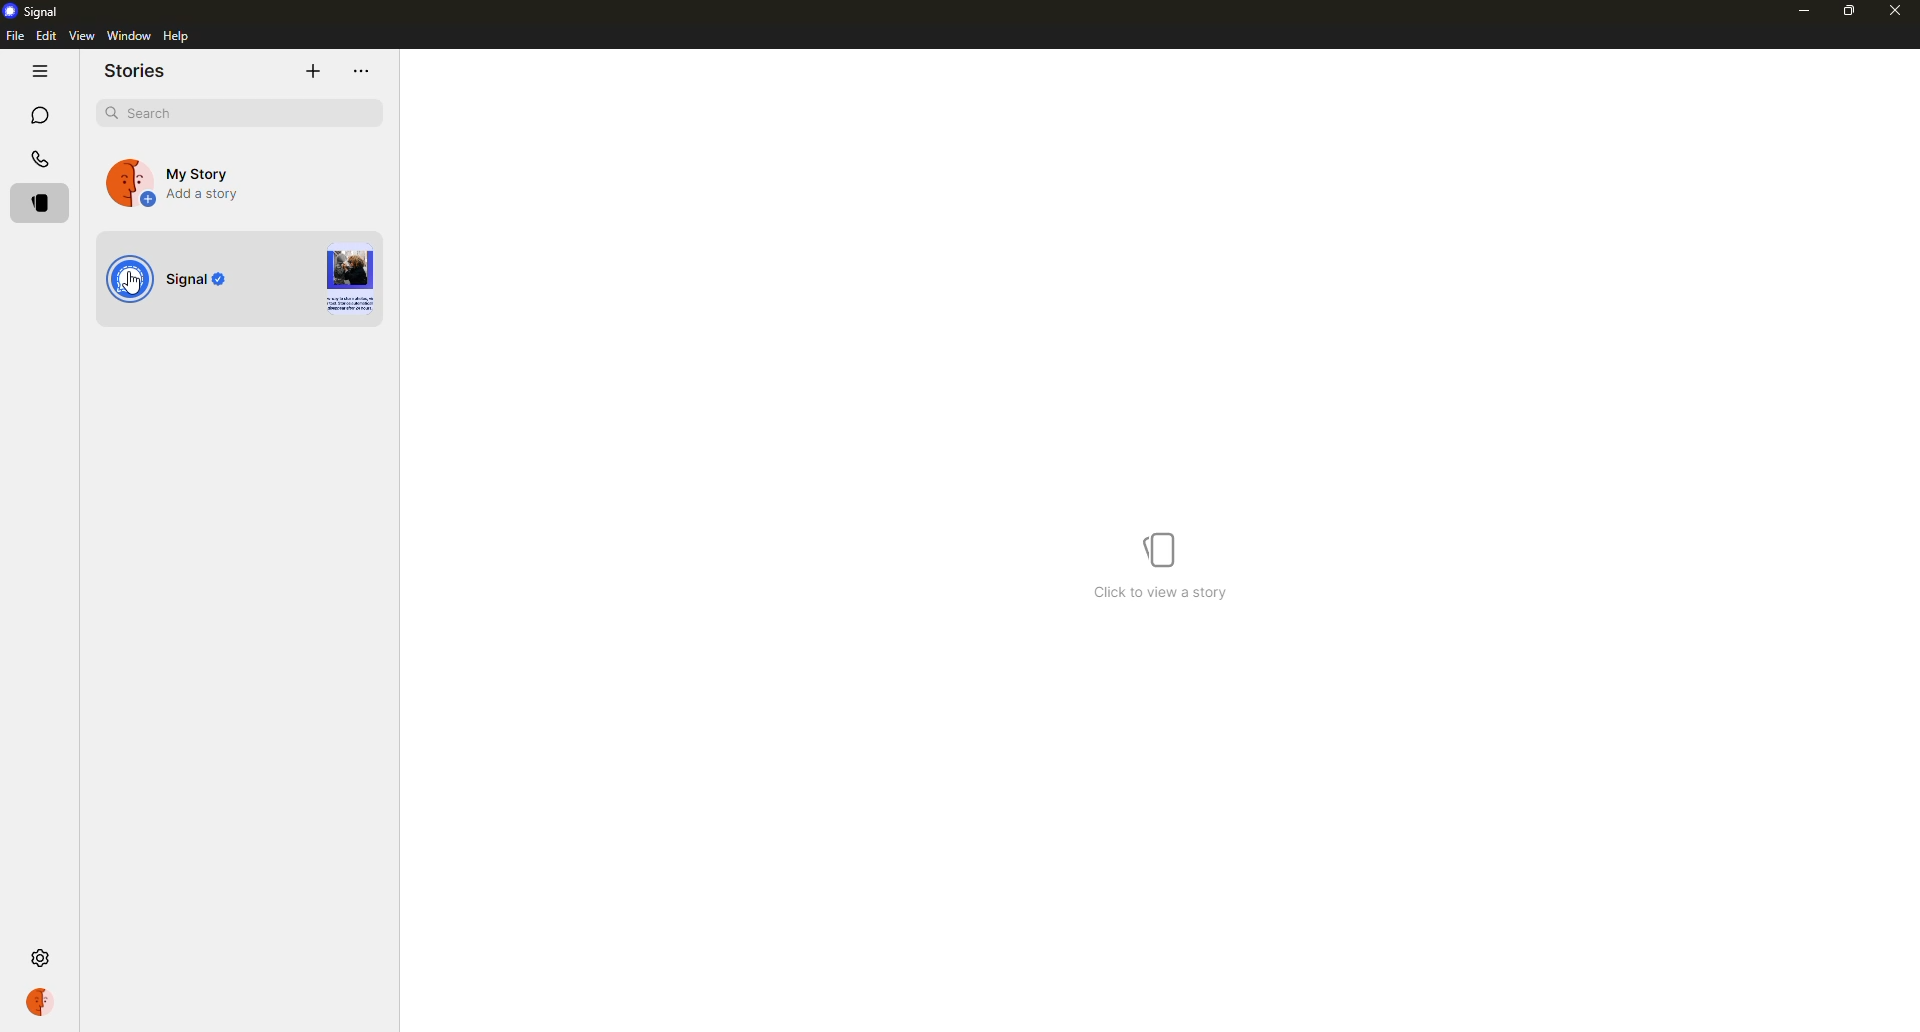  Describe the element at coordinates (40, 114) in the screenshot. I see `chats` at that location.